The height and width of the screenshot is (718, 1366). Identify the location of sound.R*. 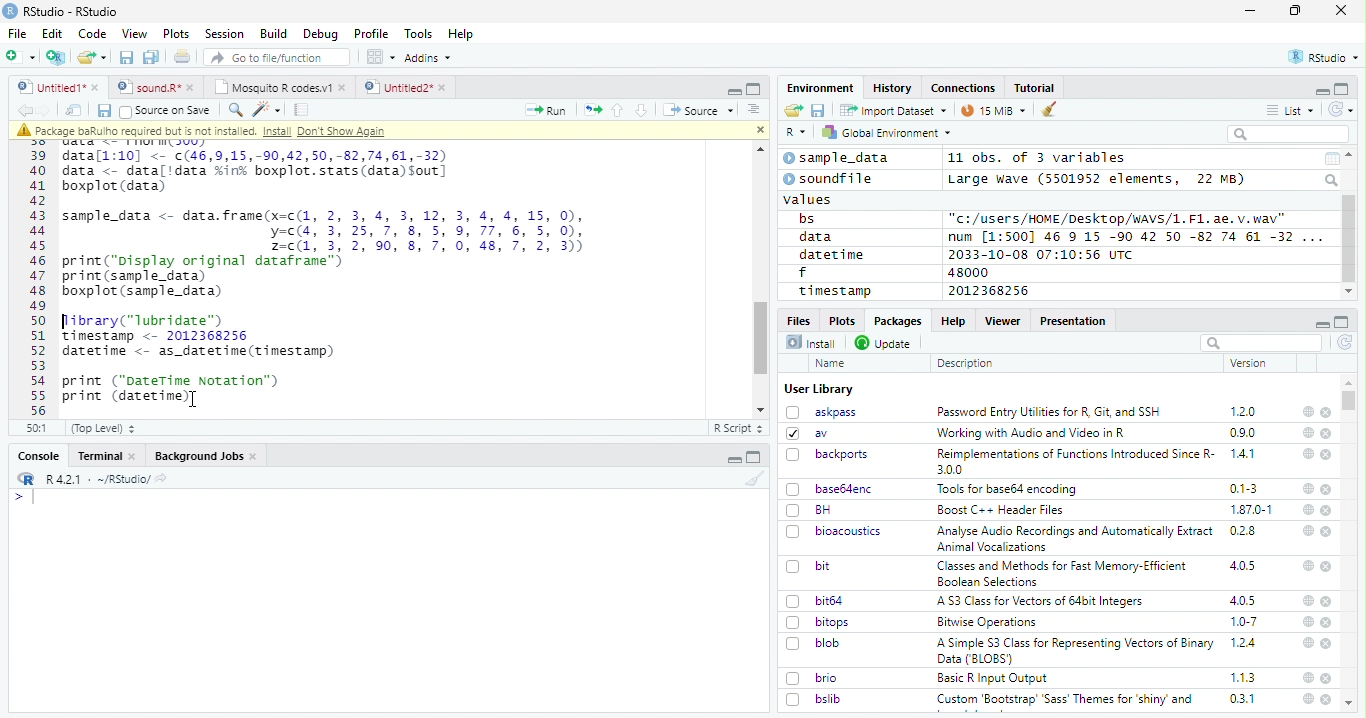
(156, 88).